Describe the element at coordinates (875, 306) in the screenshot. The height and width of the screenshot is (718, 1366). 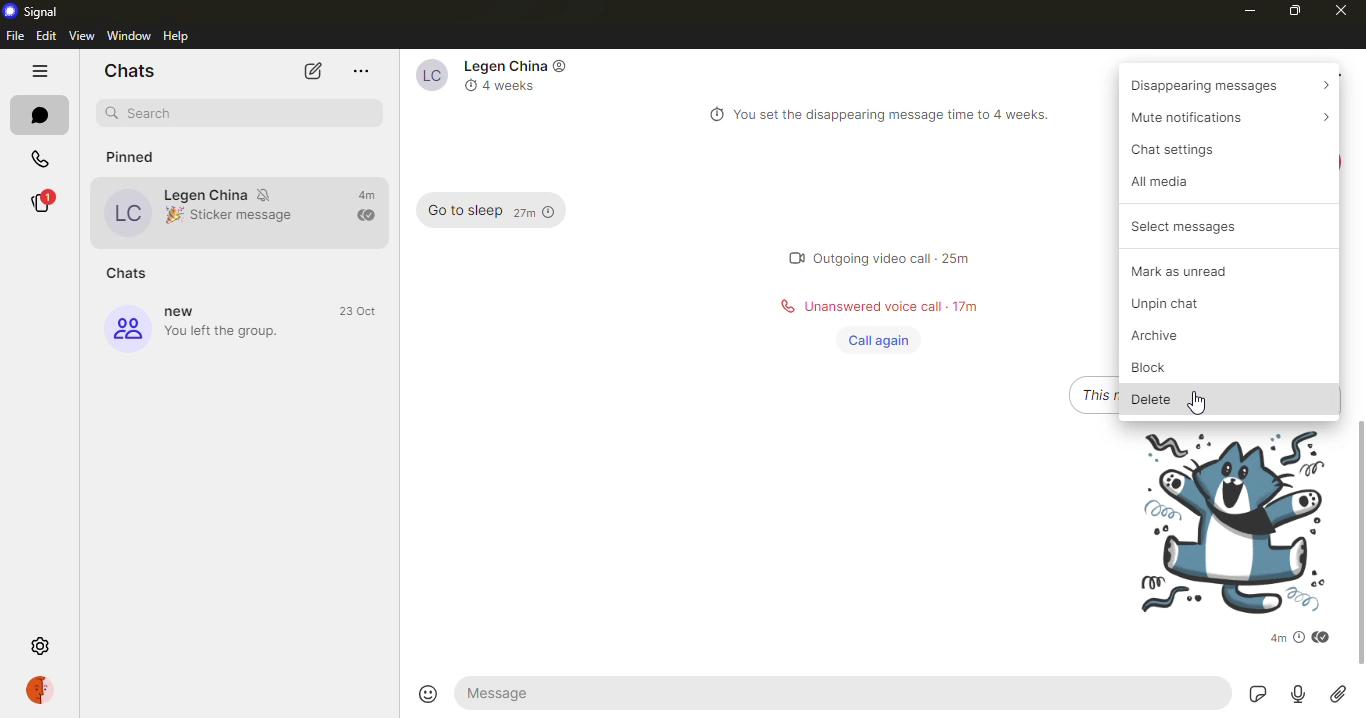
I see `unanswered voice call` at that location.